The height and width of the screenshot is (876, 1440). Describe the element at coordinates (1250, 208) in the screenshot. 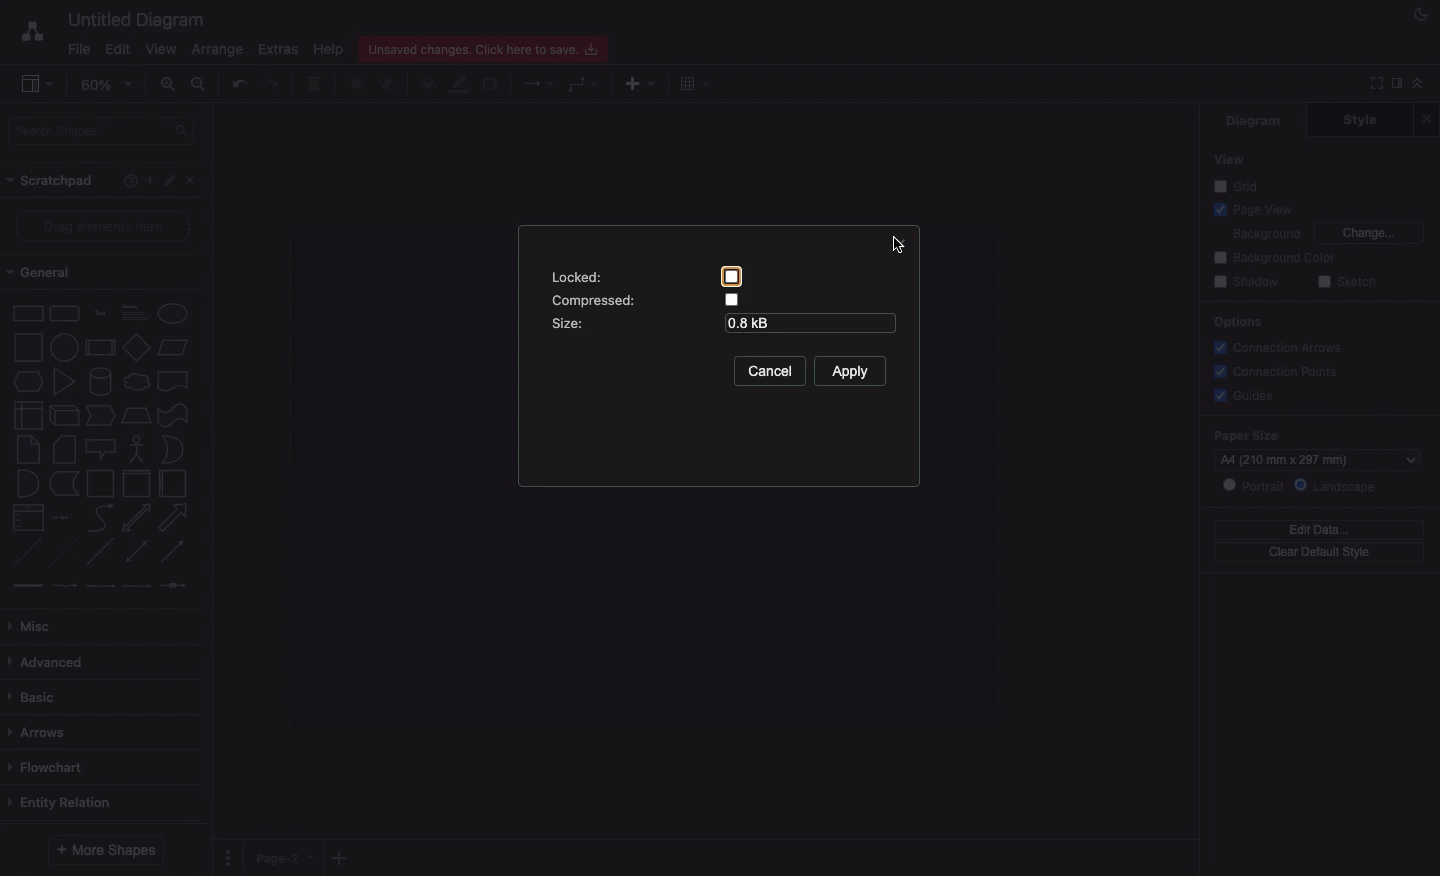

I see `Page view` at that location.